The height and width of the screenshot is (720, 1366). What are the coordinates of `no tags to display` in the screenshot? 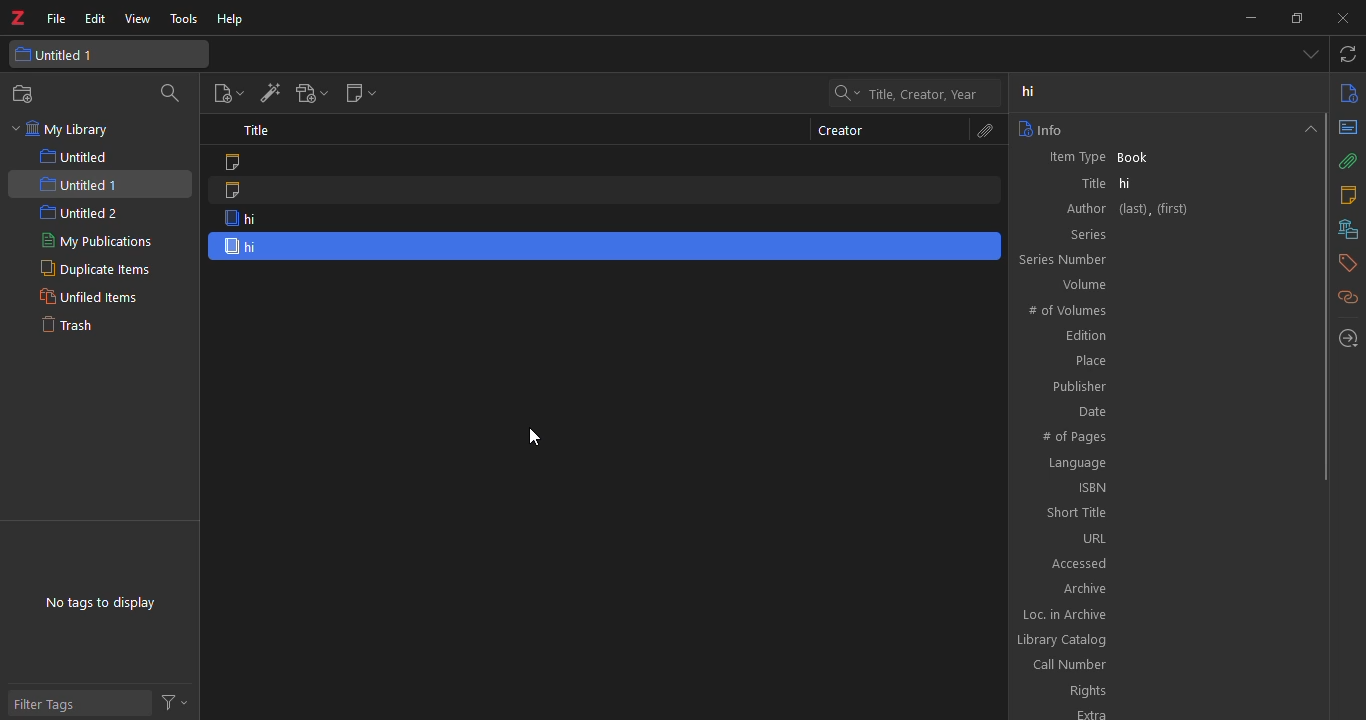 It's located at (100, 602).